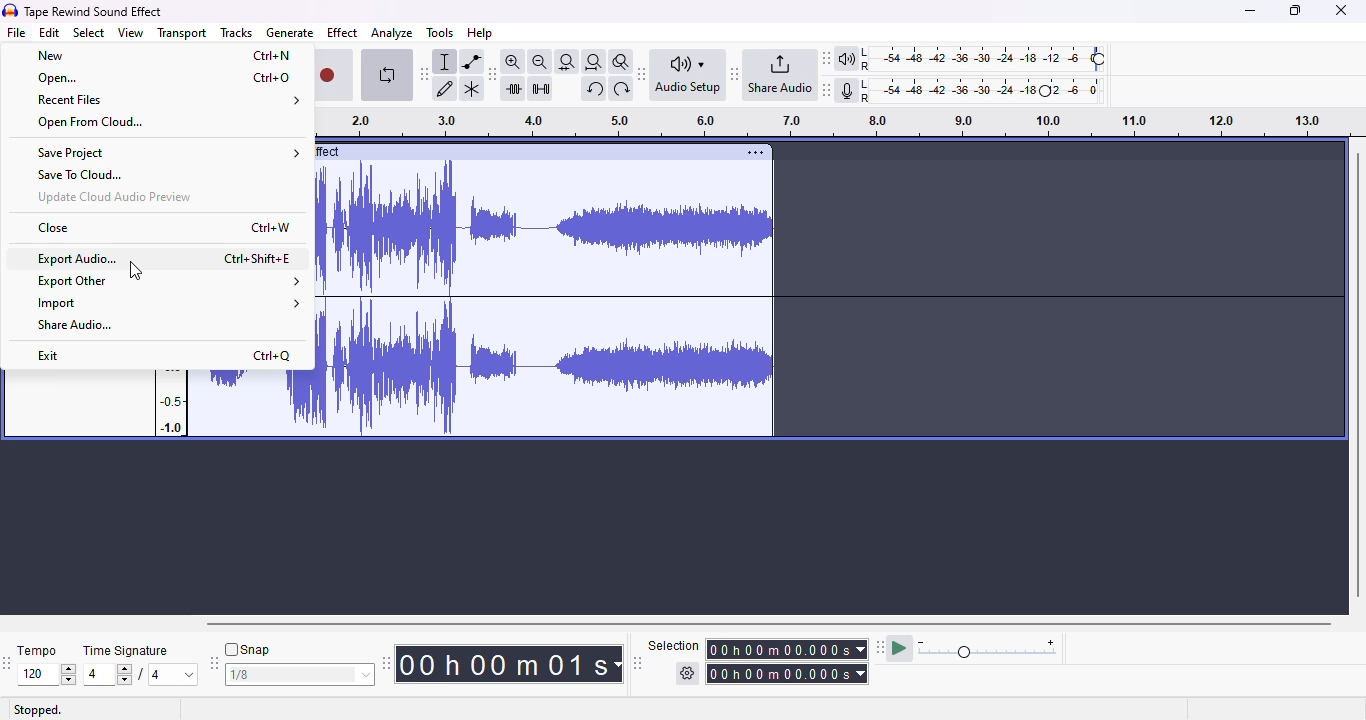  What do you see at coordinates (1343, 10) in the screenshot?
I see `close` at bounding box center [1343, 10].